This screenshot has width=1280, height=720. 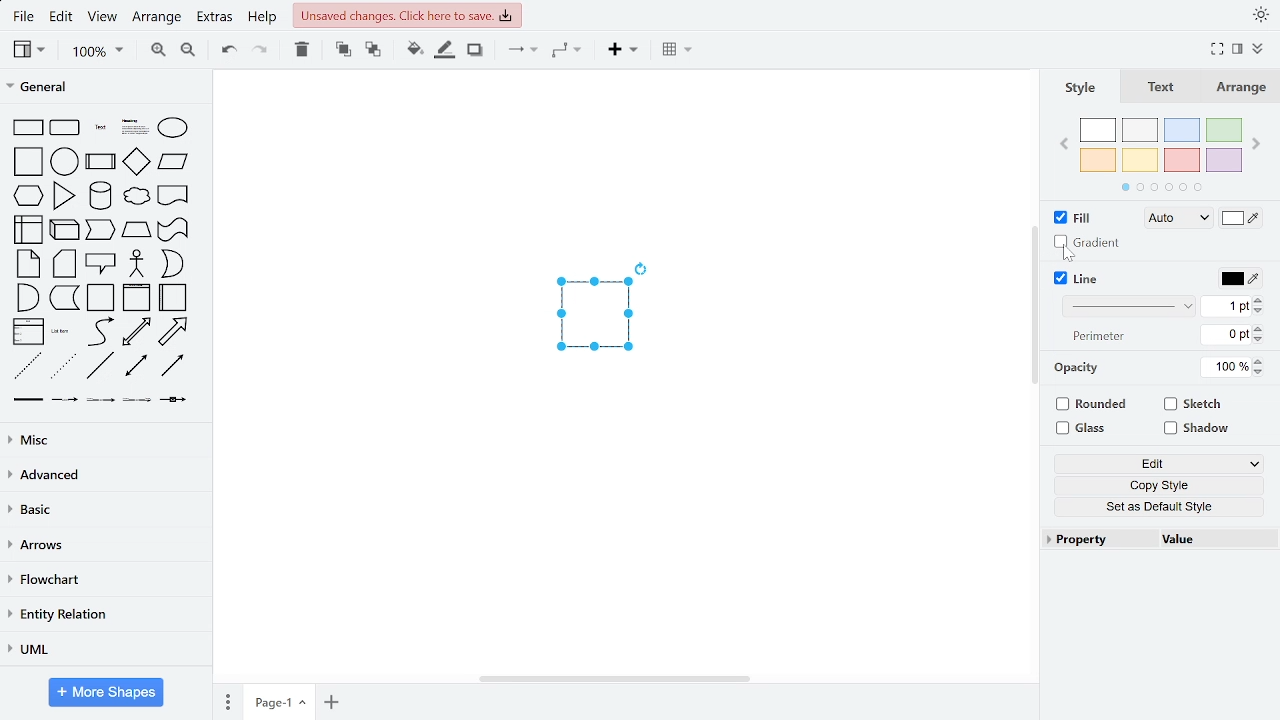 I want to click on general shapes, so click(x=171, y=195).